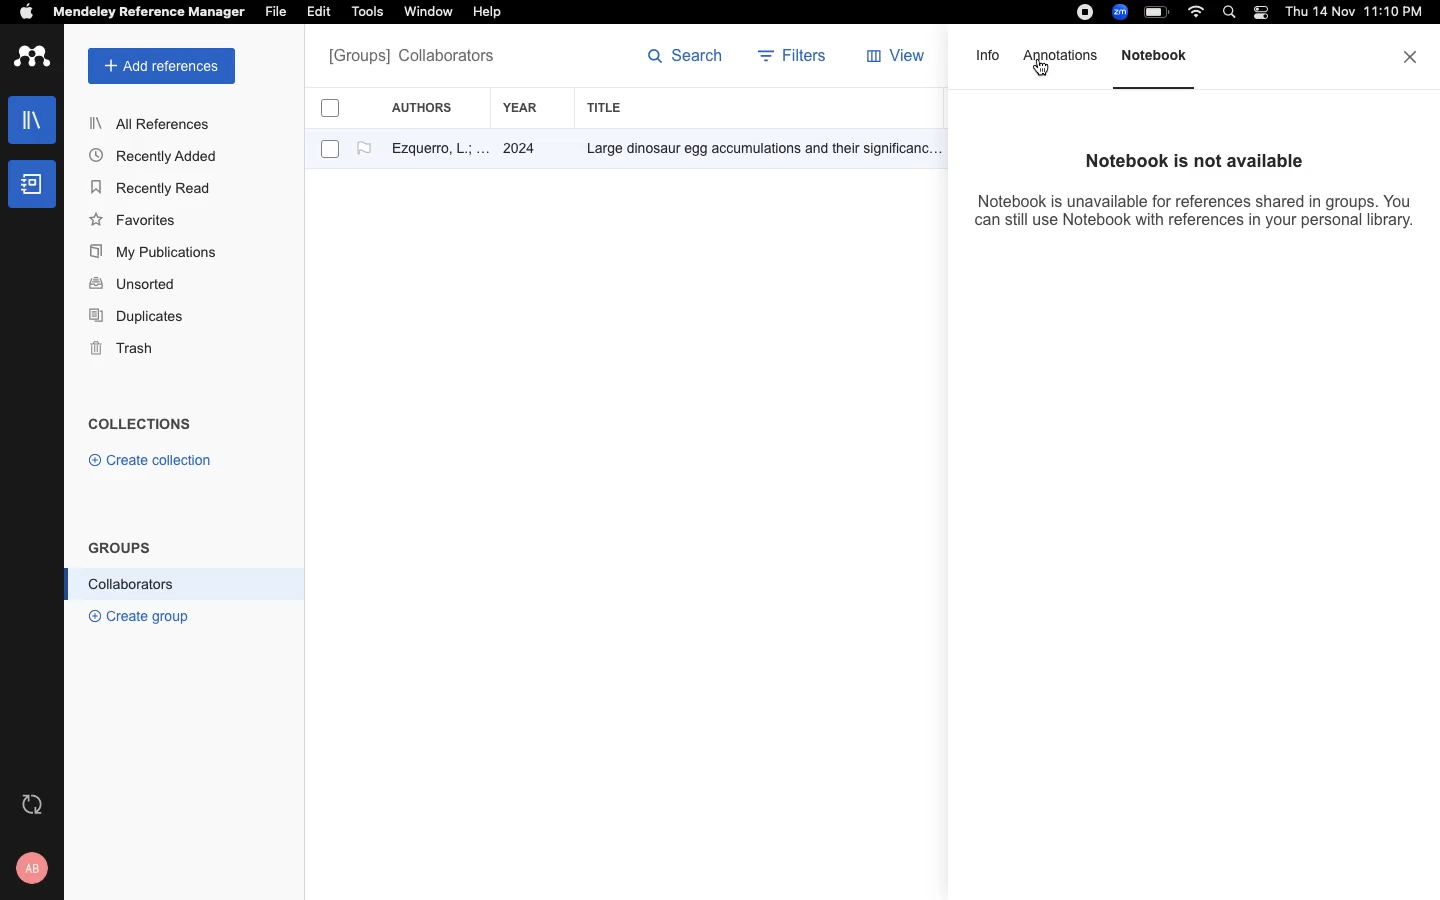  Describe the element at coordinates (1233, 14) in the screenshot. I see `search` at that location.